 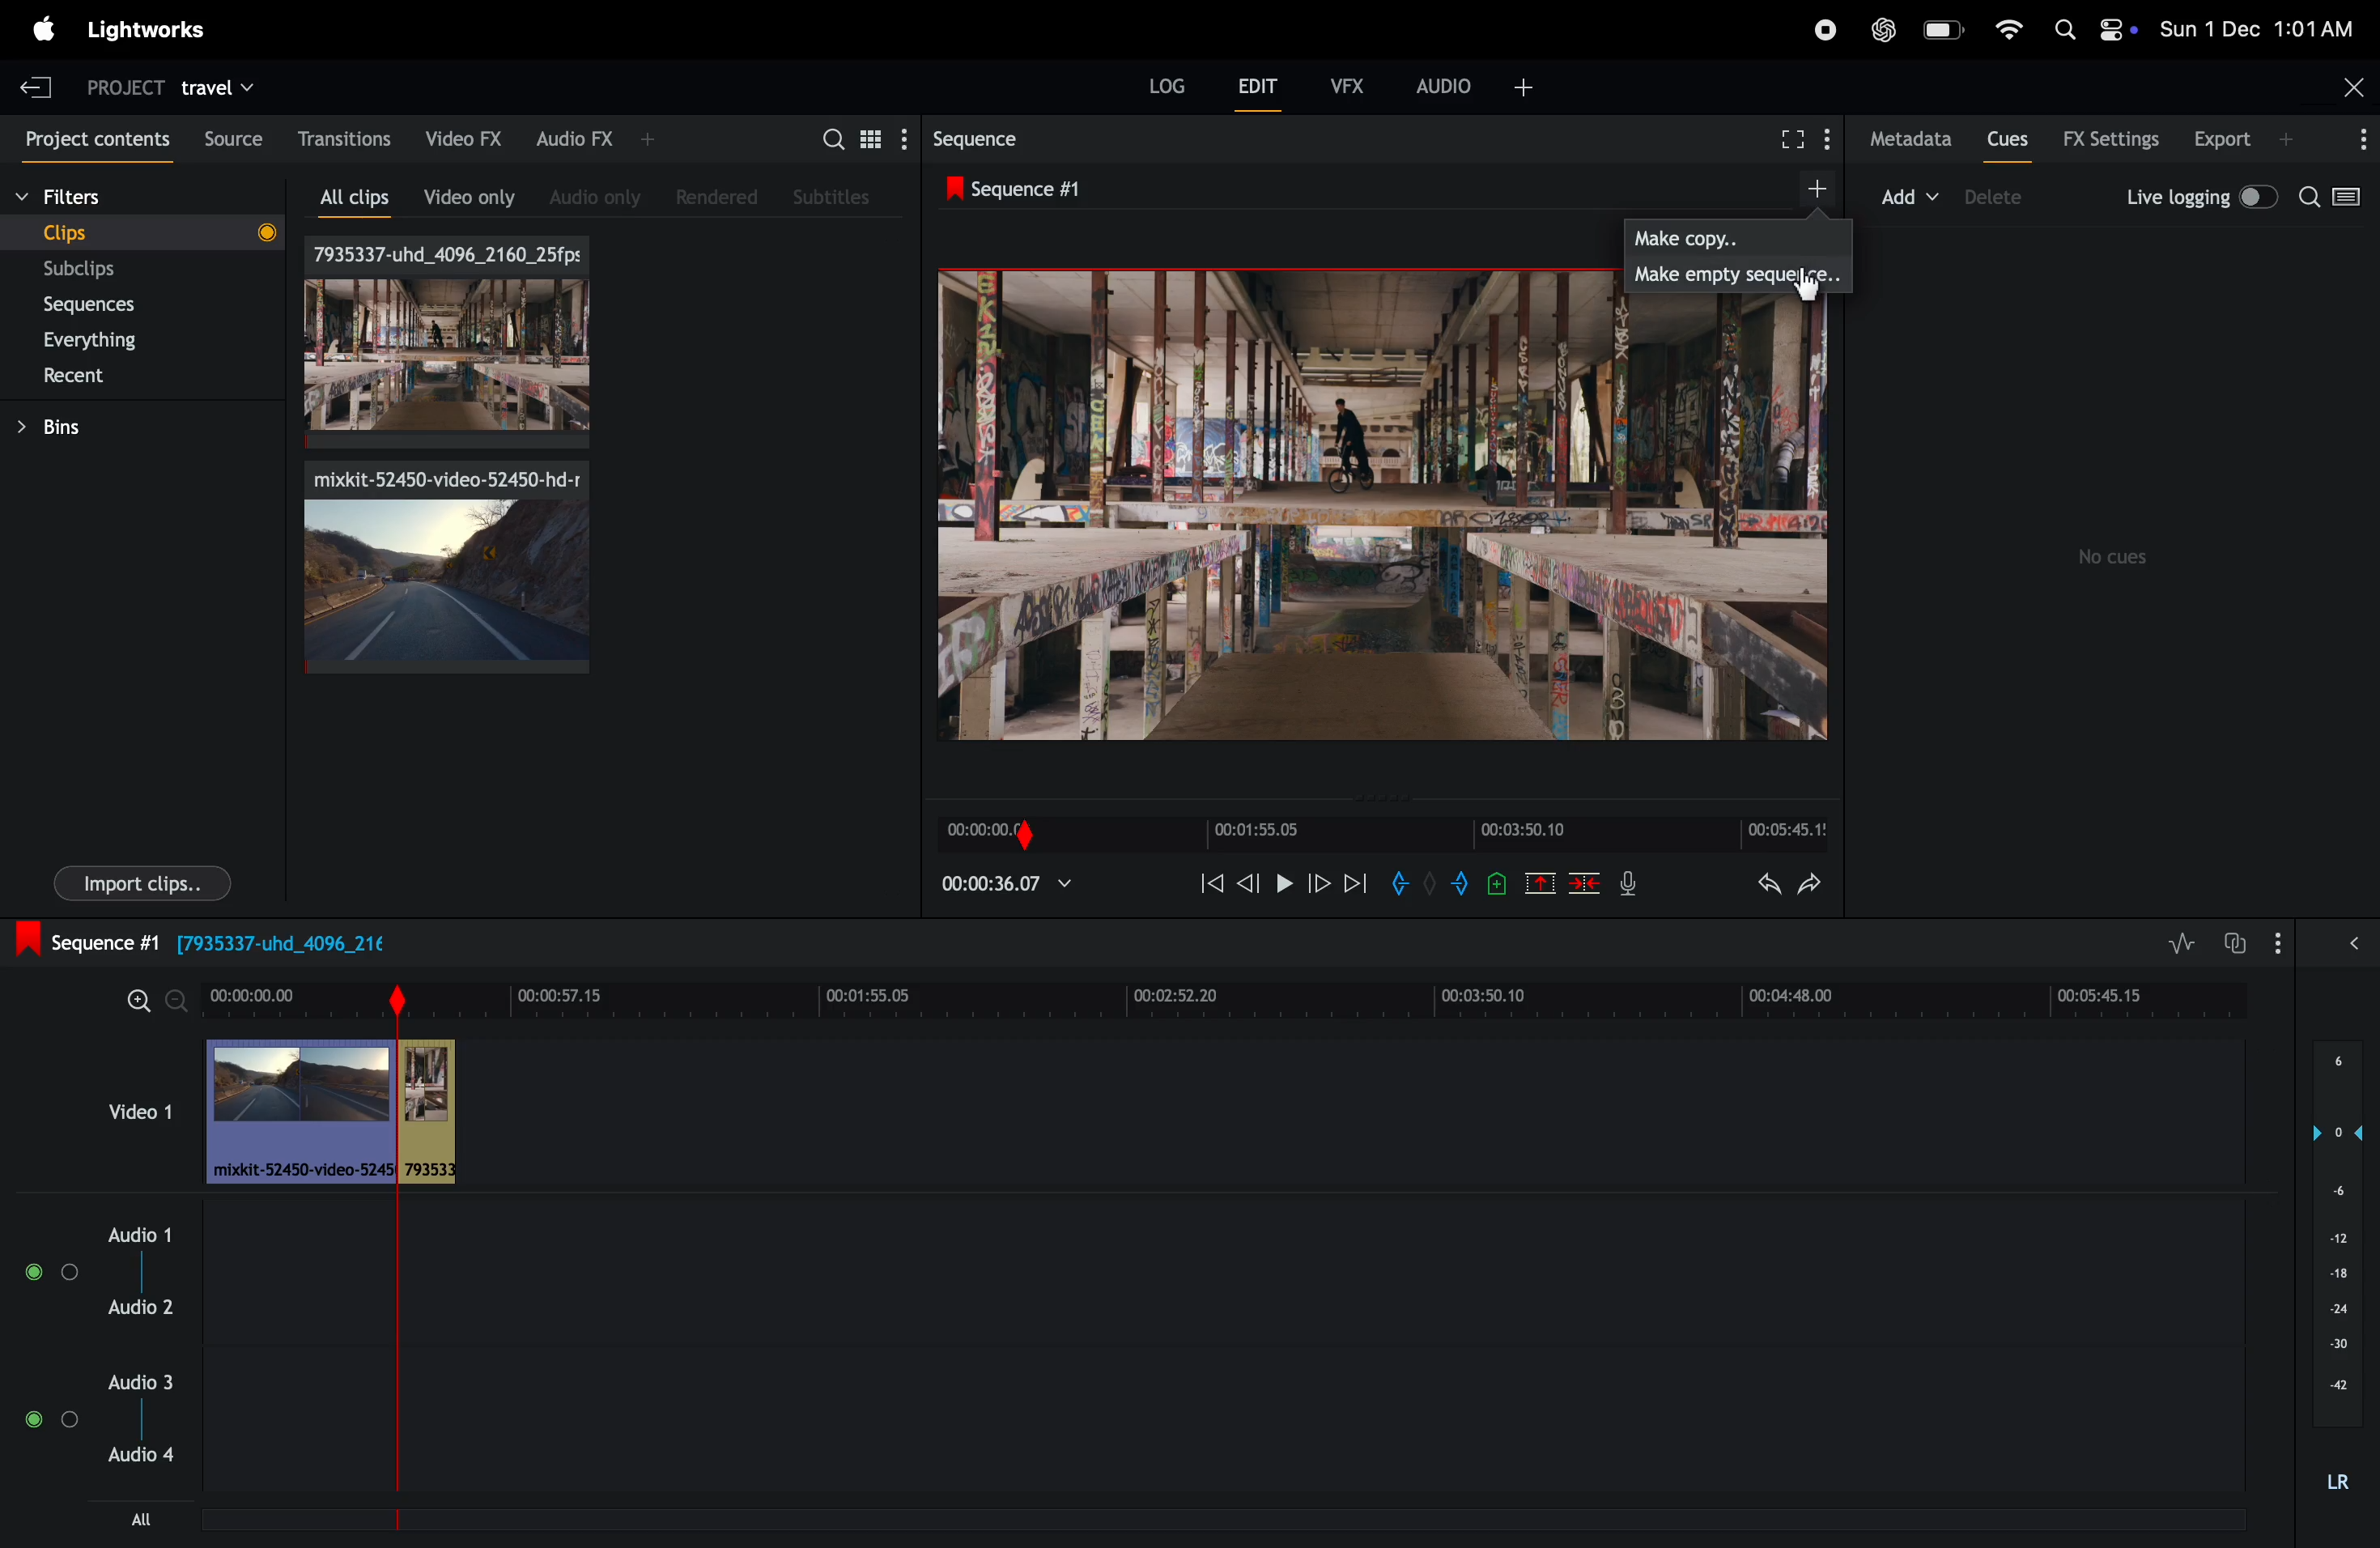 What do you see at coordinates (2009, 138) in the screenshot?
I see `cues` at bounding box center [2009, 138].